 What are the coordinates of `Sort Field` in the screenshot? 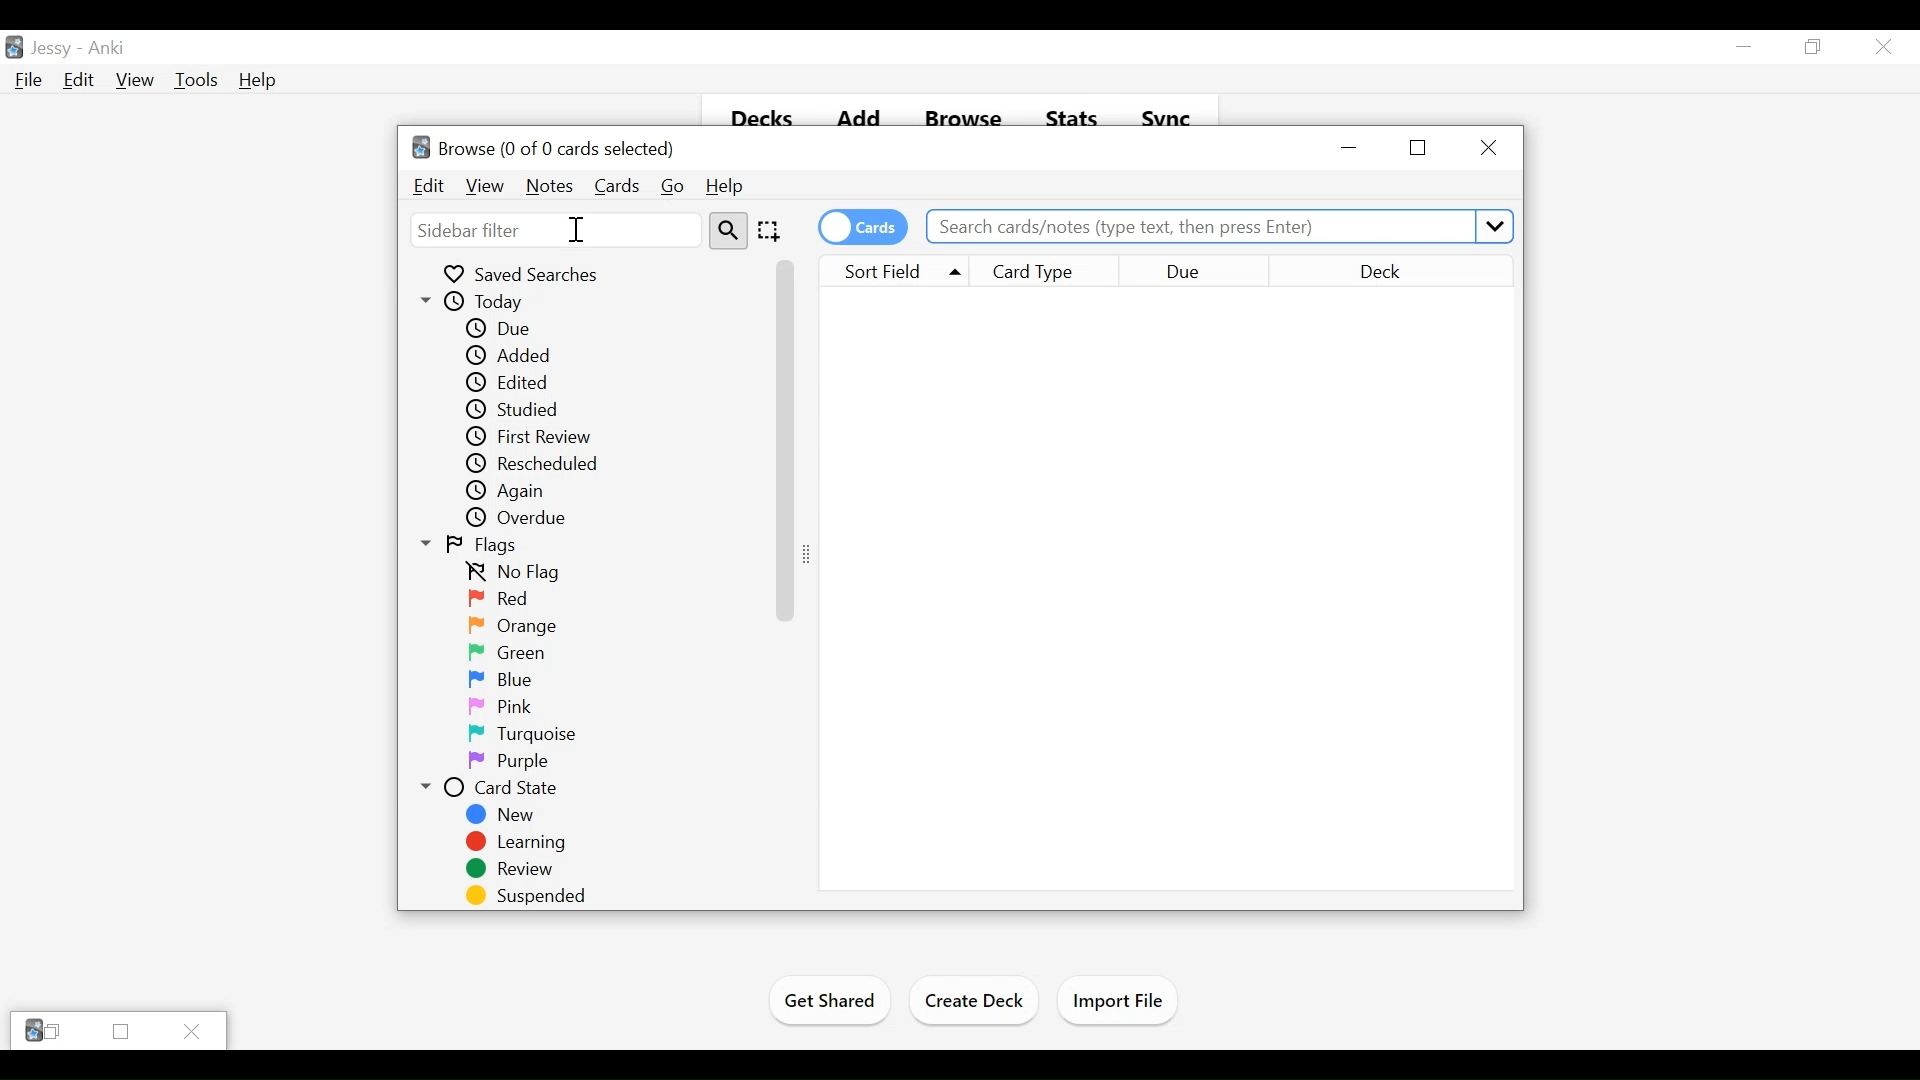 It's located at (890, 270).